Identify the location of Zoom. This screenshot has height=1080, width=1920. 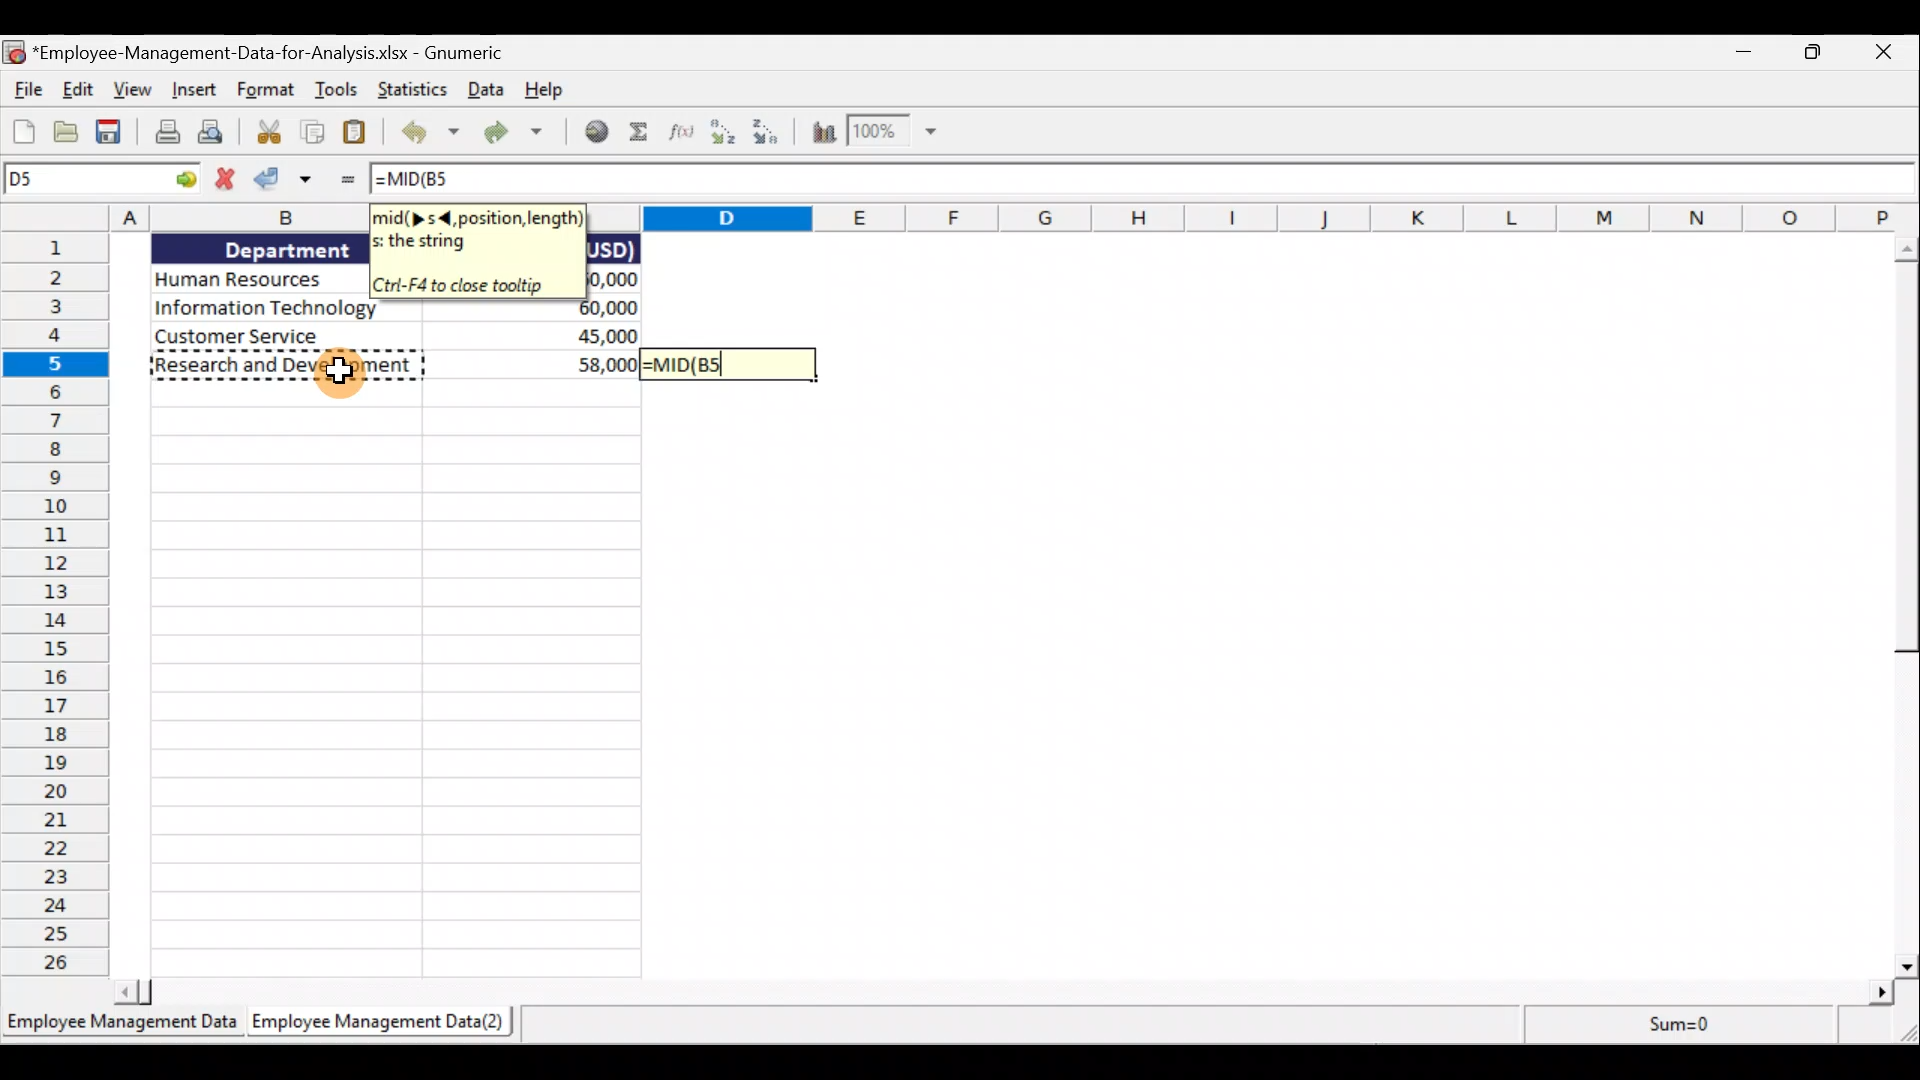
(904, 135).